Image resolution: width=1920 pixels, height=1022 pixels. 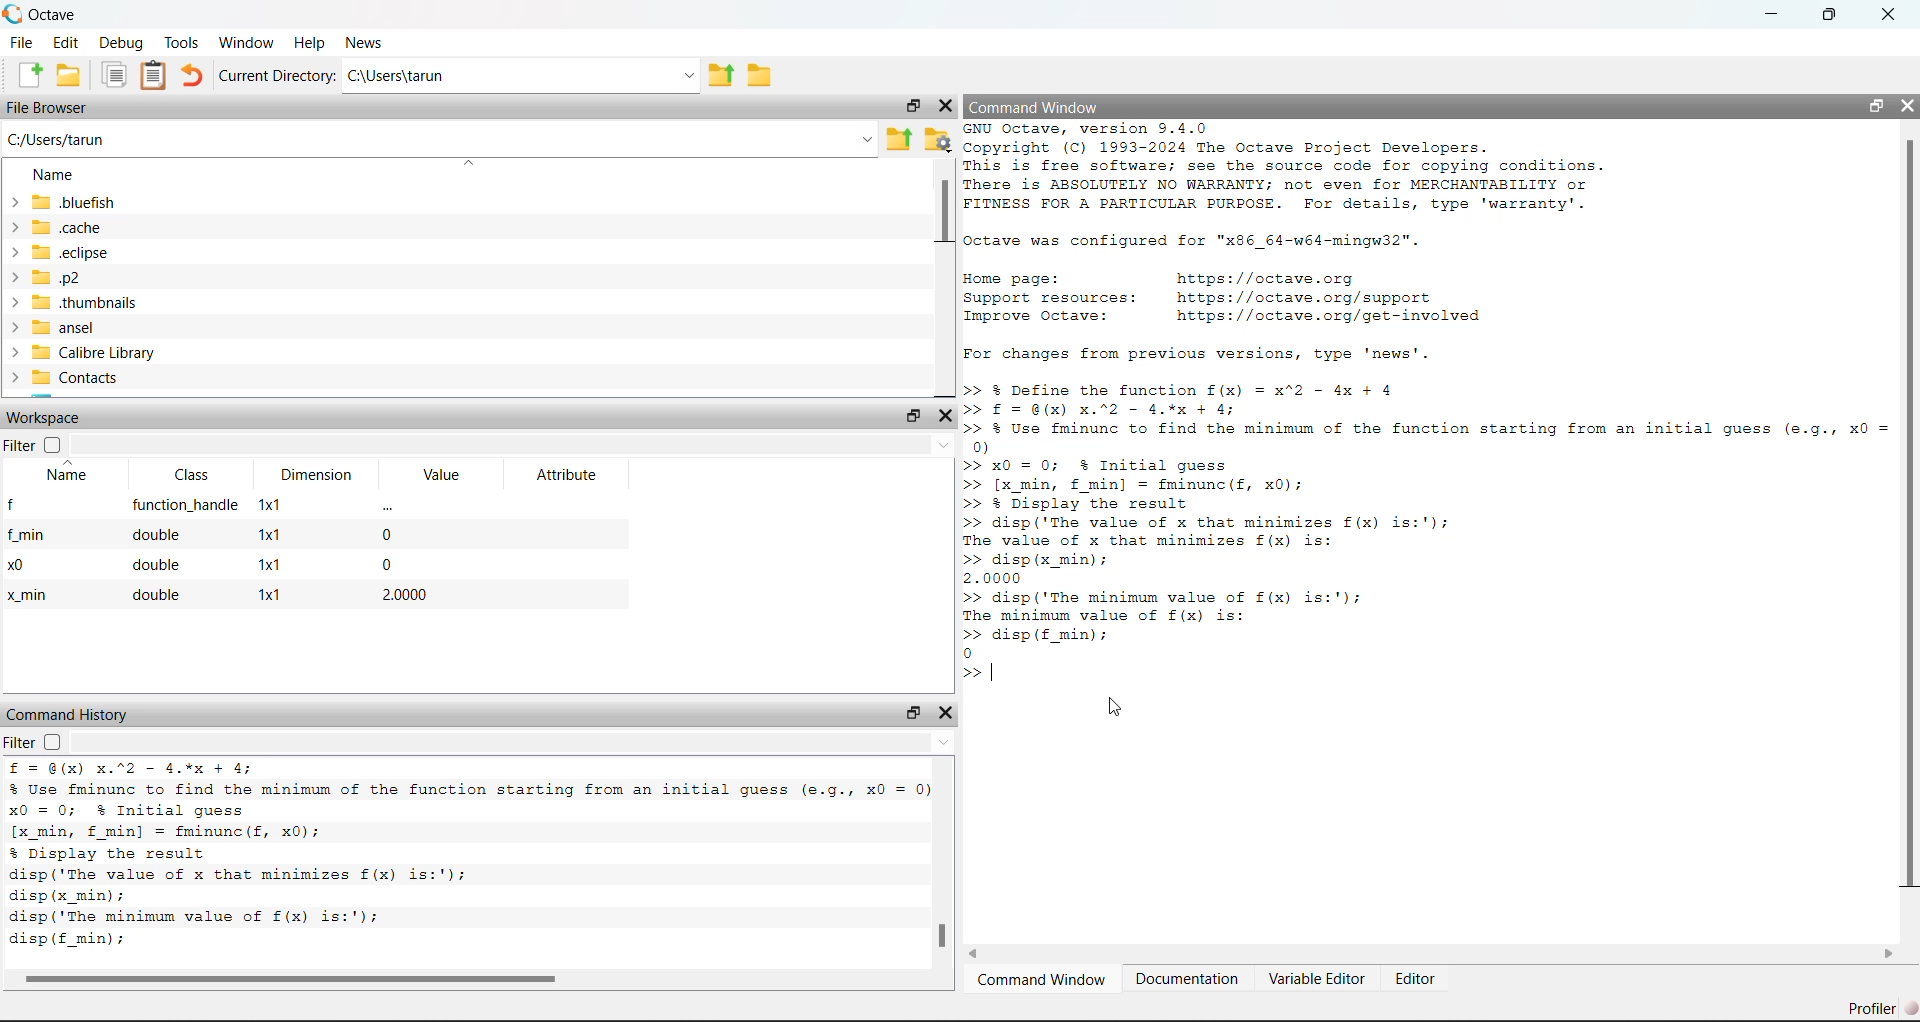 I want to click on New script, so click(x=31, y=75).